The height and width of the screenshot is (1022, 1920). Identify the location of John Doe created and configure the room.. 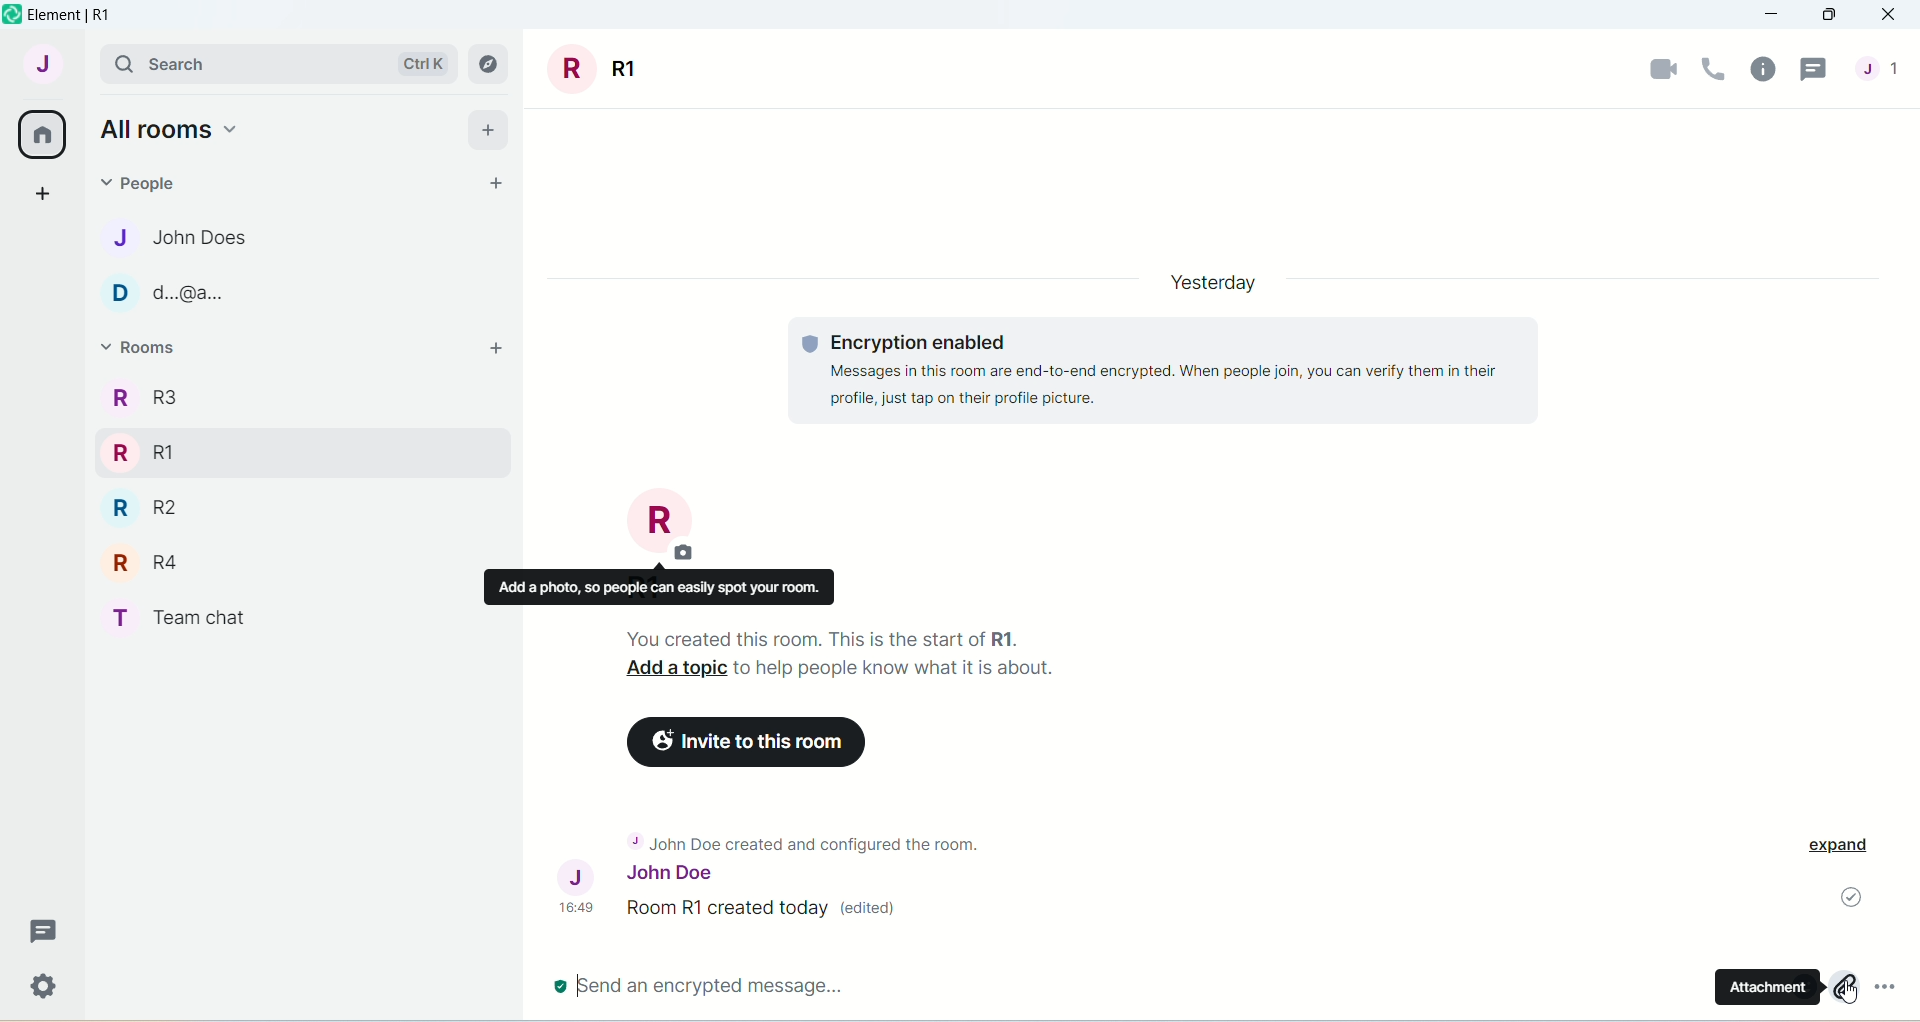
(806, 842).